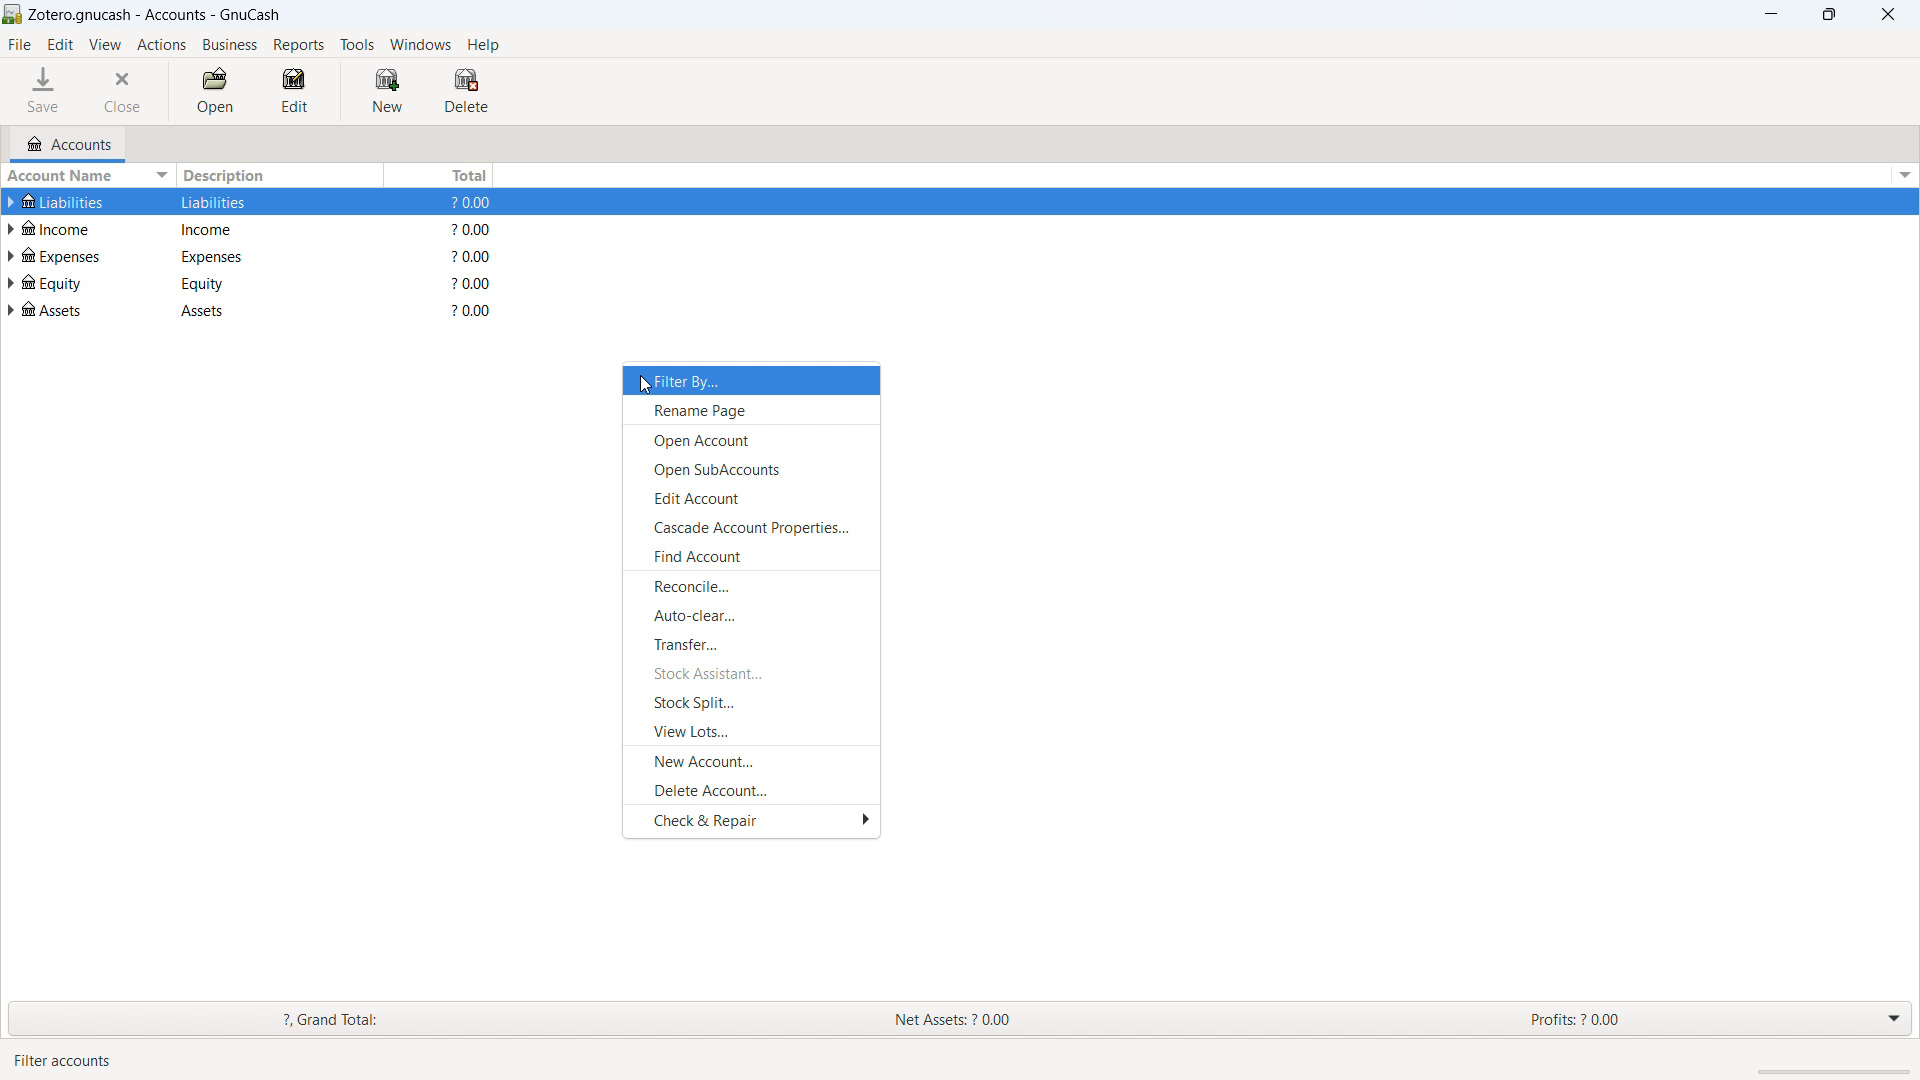 This screenshot has width=1920, height=1080. What do you see at coordinates (470, 311) in the screenshot?
I see `?0.00` at bounding box center [470, 311].